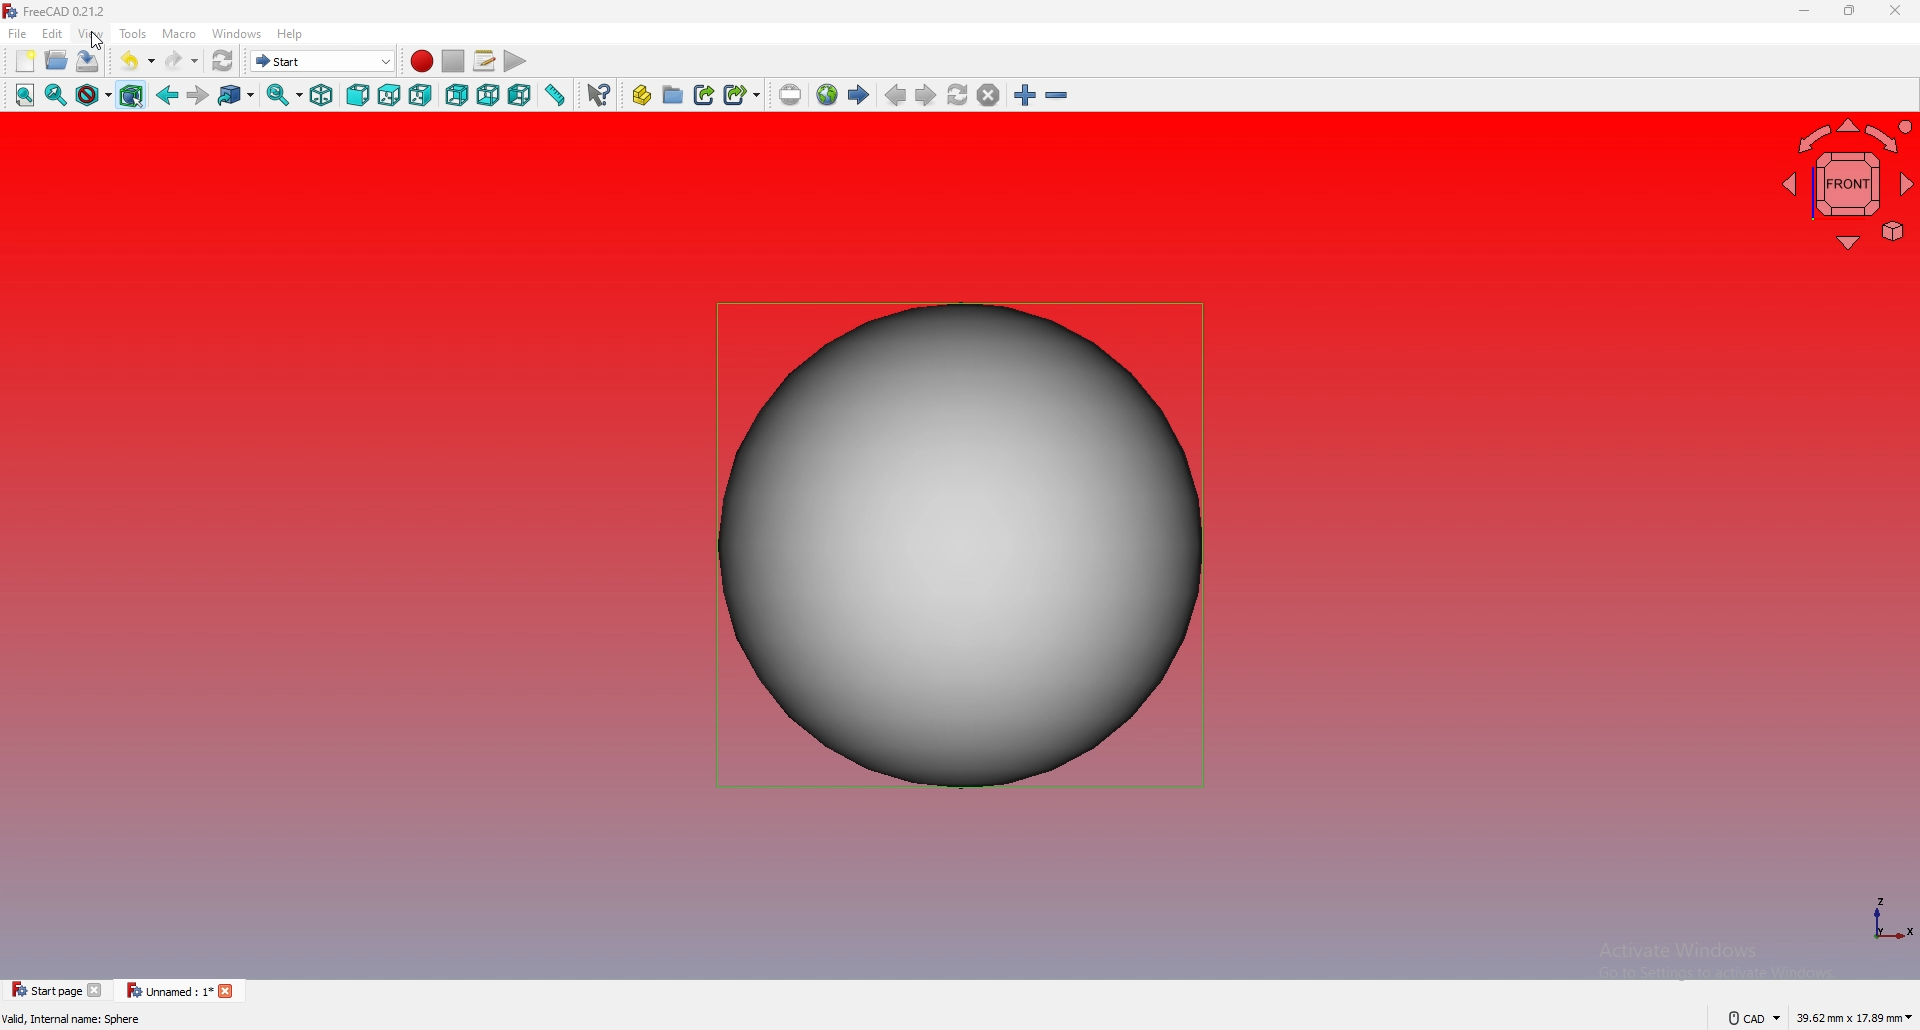  What do you see at coordinates (238, 34) in the screenshot?
I see `windows` at bounding box center [238, 34].